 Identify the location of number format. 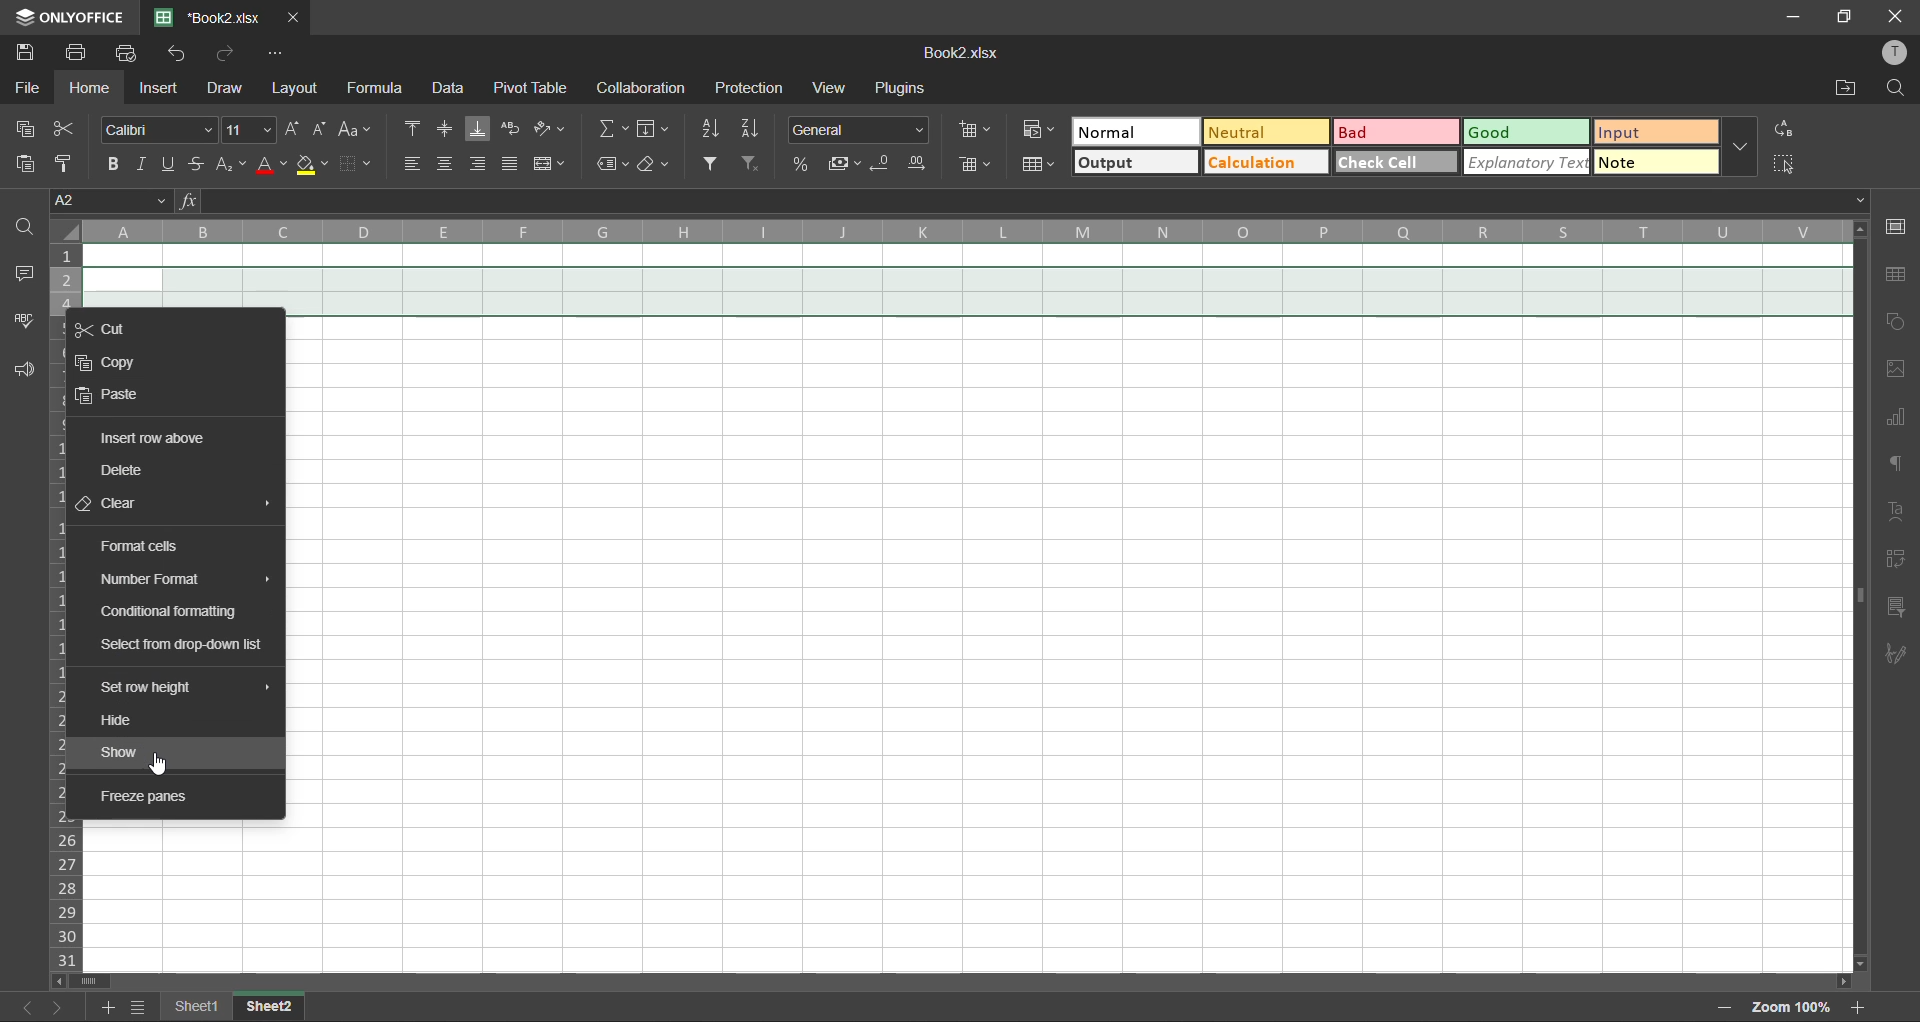
(155, 578).